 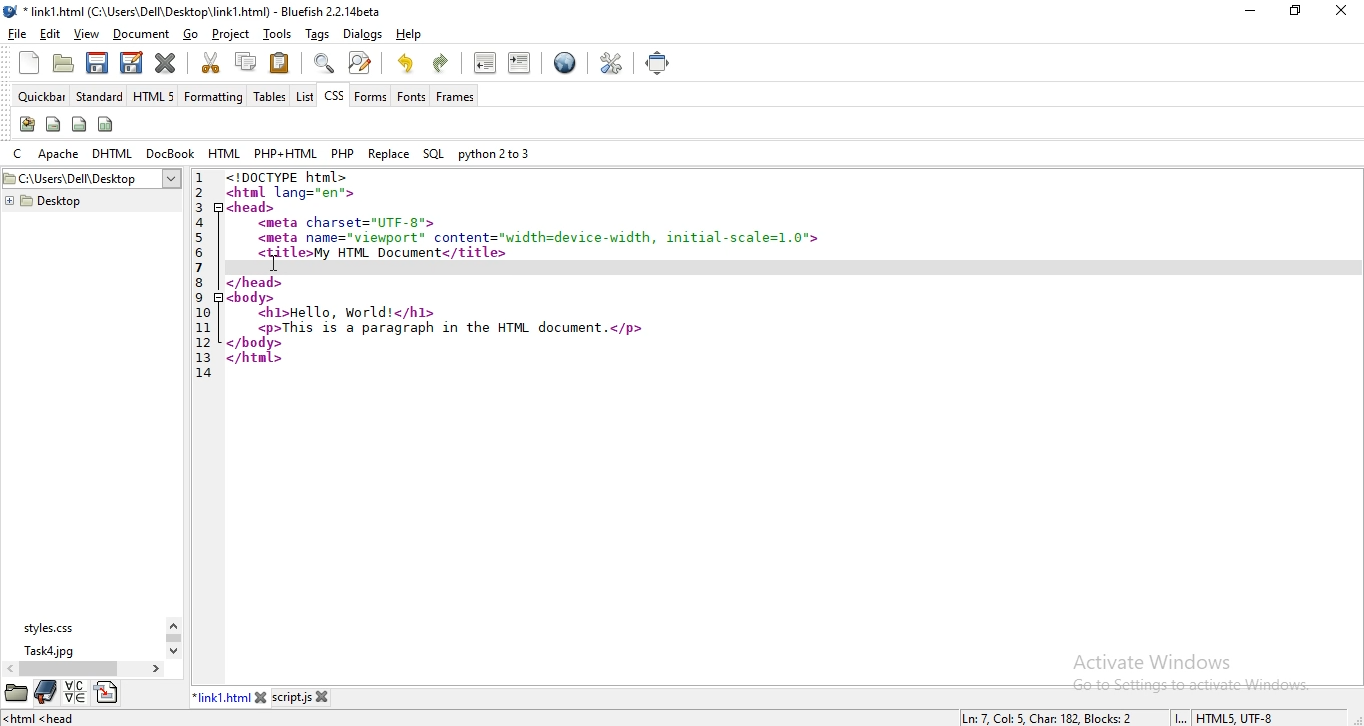 I want to click on script, so click(x=292, y=697).